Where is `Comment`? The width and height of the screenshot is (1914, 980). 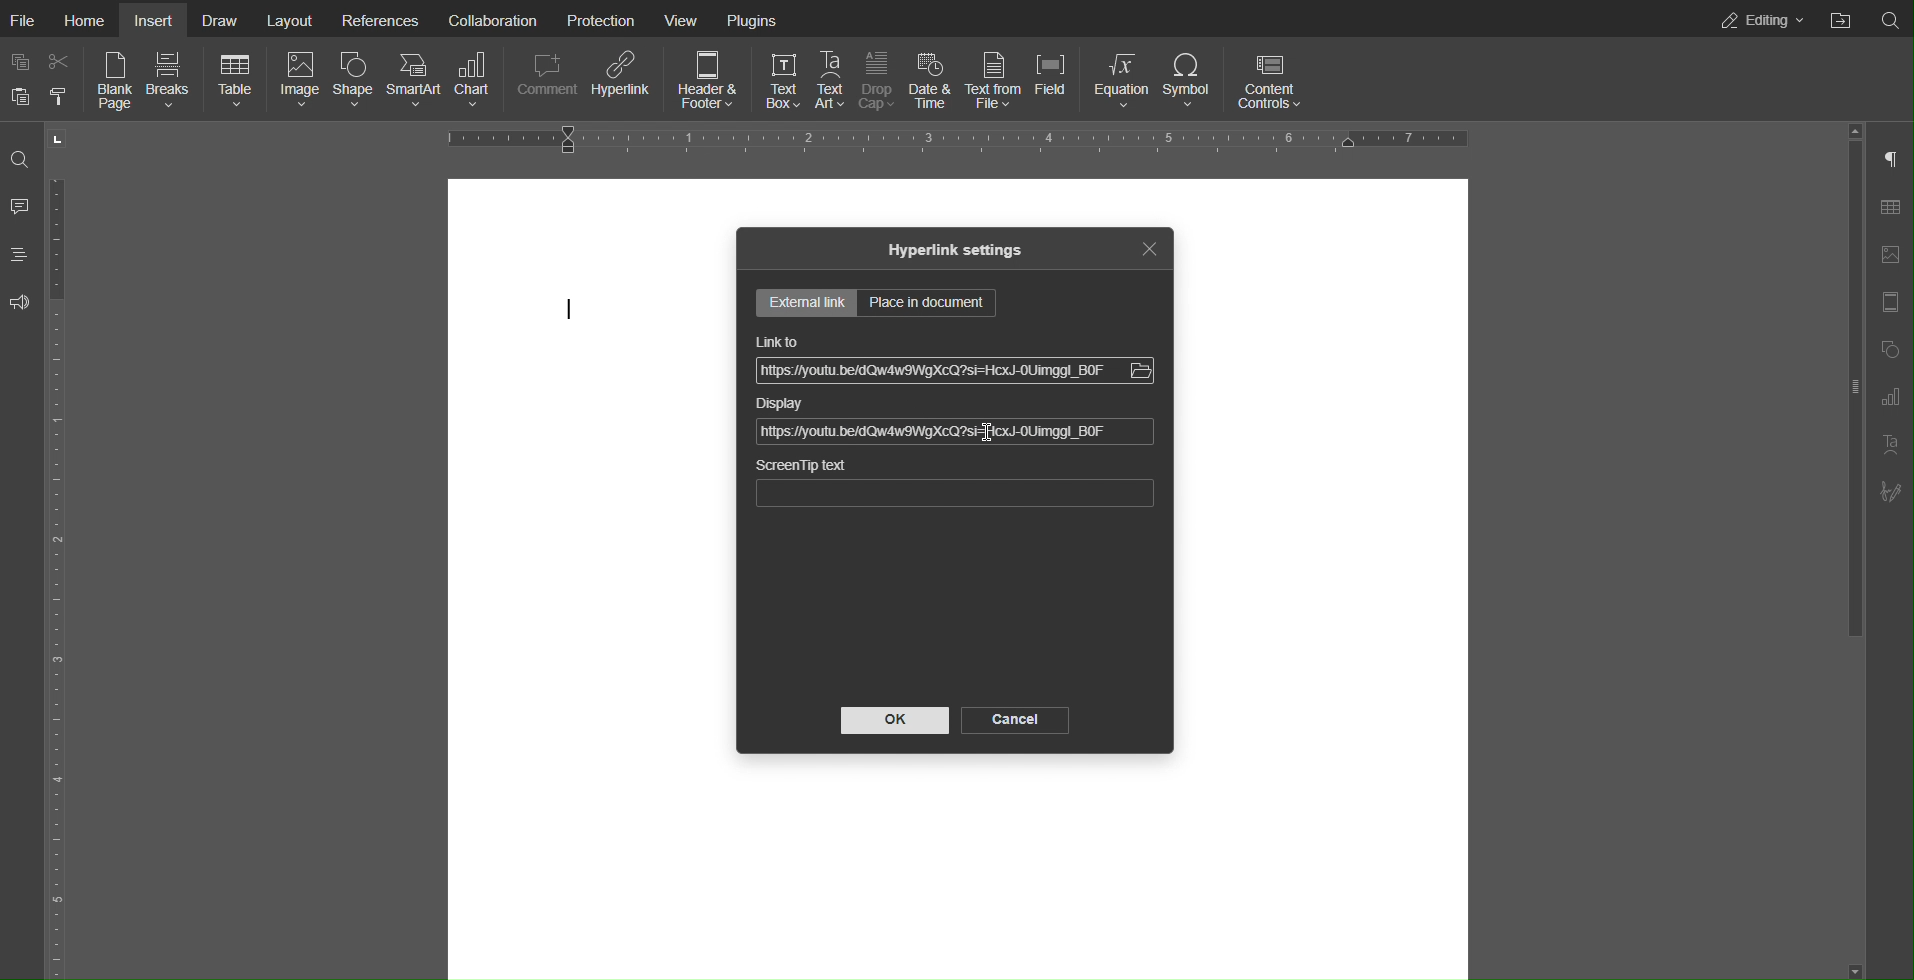
Comment is located at coordinates (543, 80).